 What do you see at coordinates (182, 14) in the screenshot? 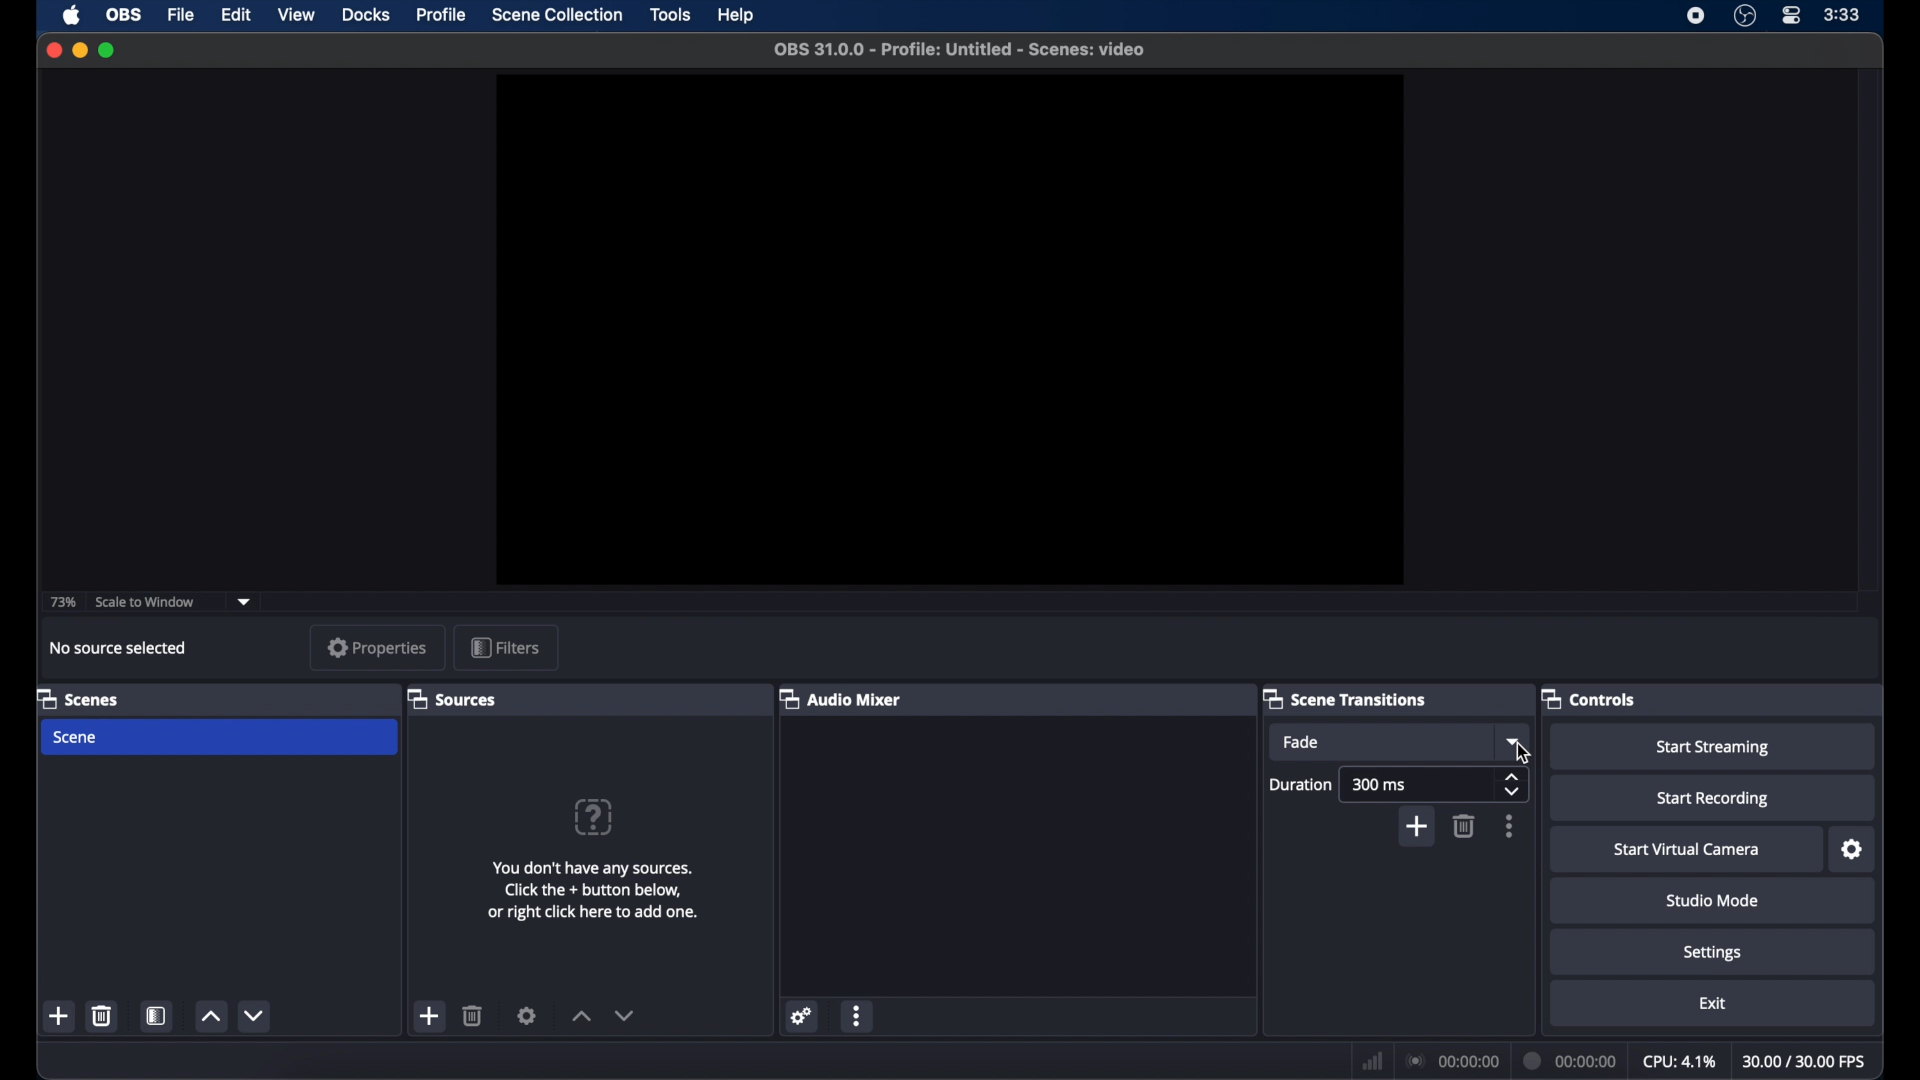
I see `file` at bounding box center [182, 14].